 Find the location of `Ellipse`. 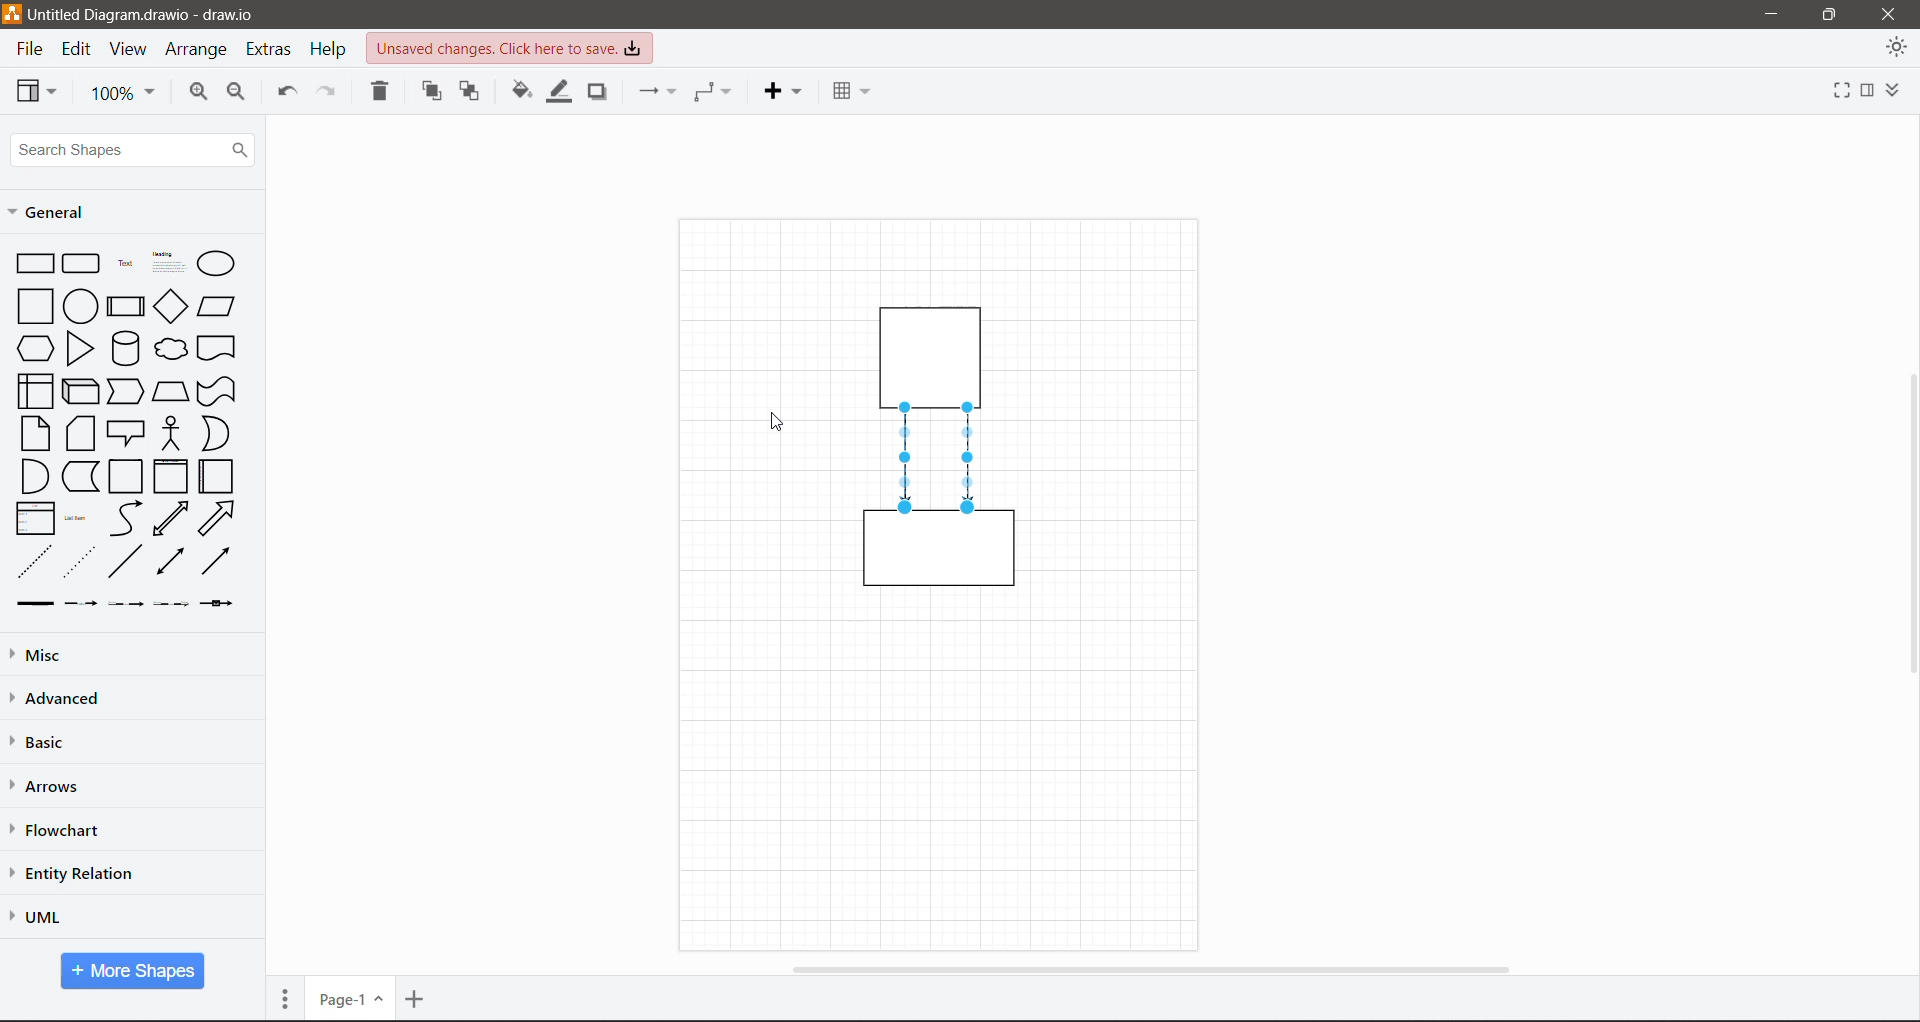

Ellipse is located at coordinates (216, 264).